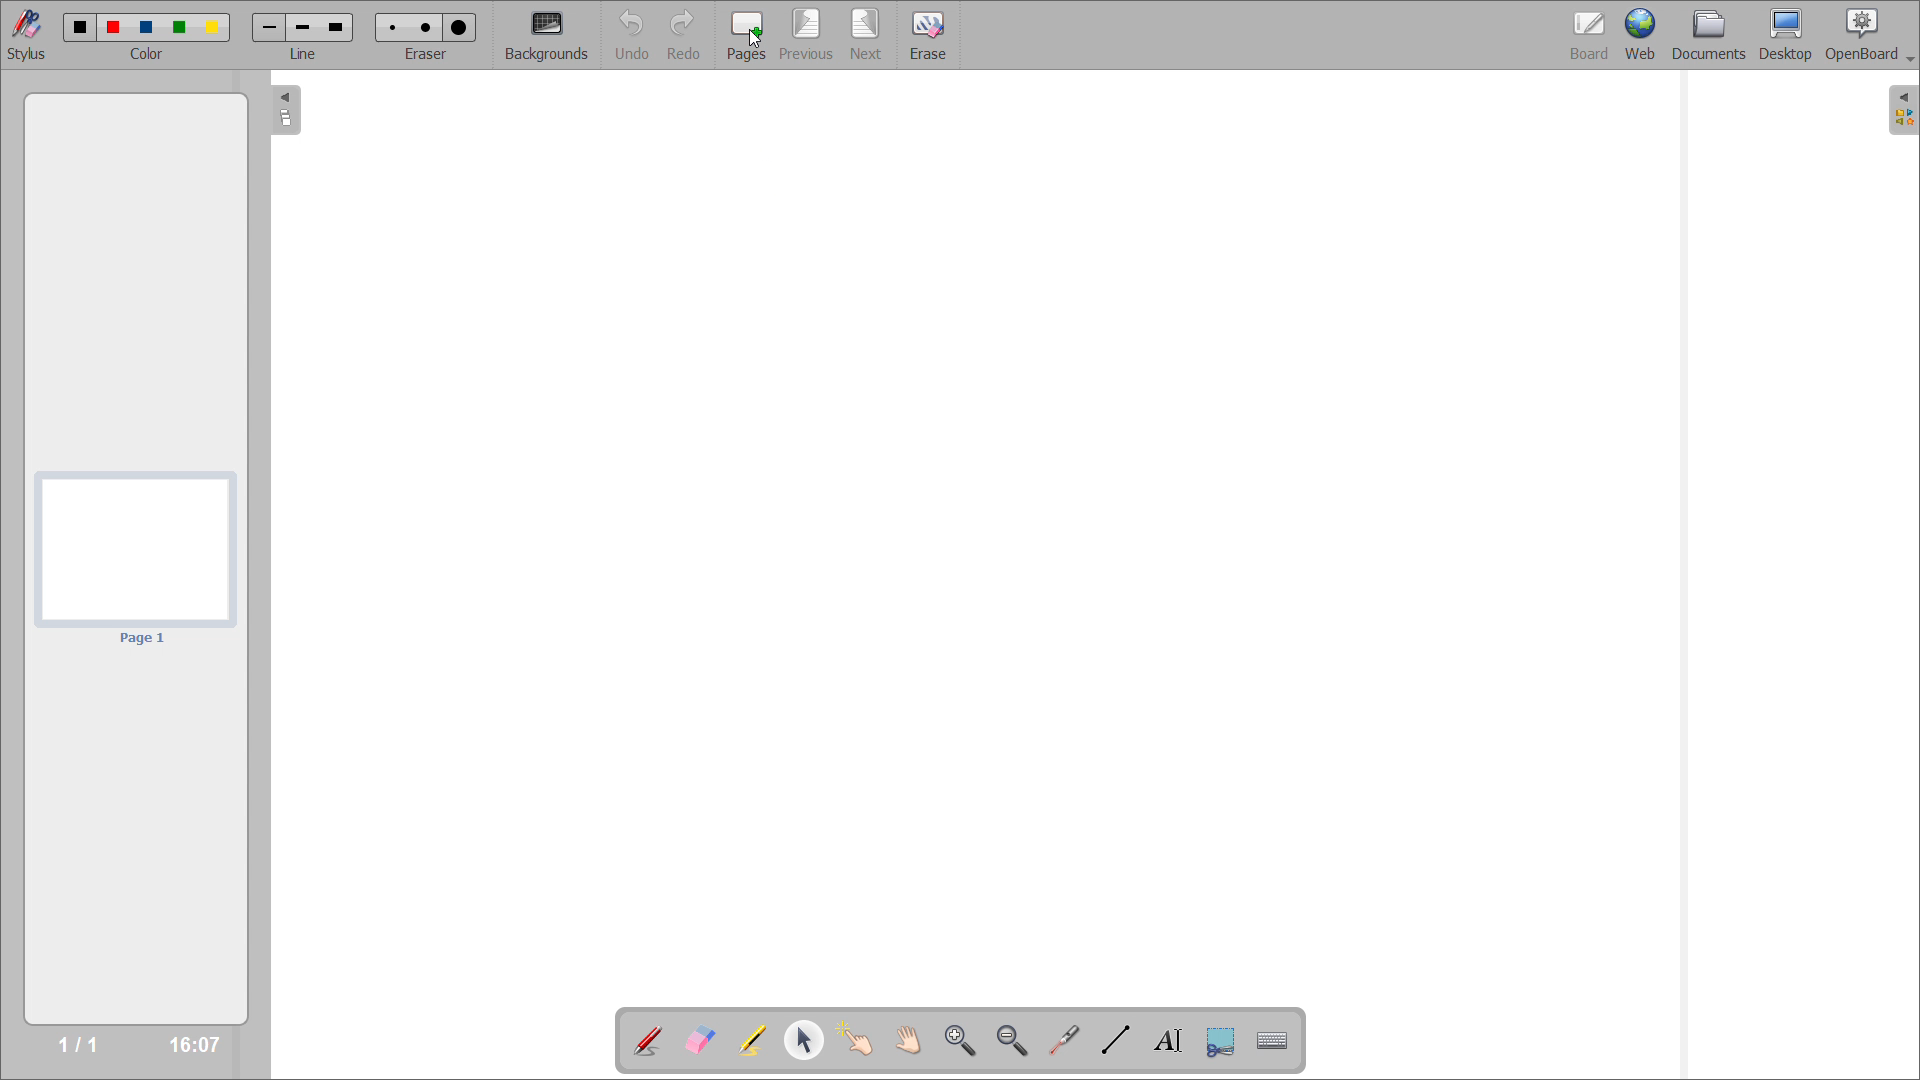  I want to click on pages(add), so click(747, 37).